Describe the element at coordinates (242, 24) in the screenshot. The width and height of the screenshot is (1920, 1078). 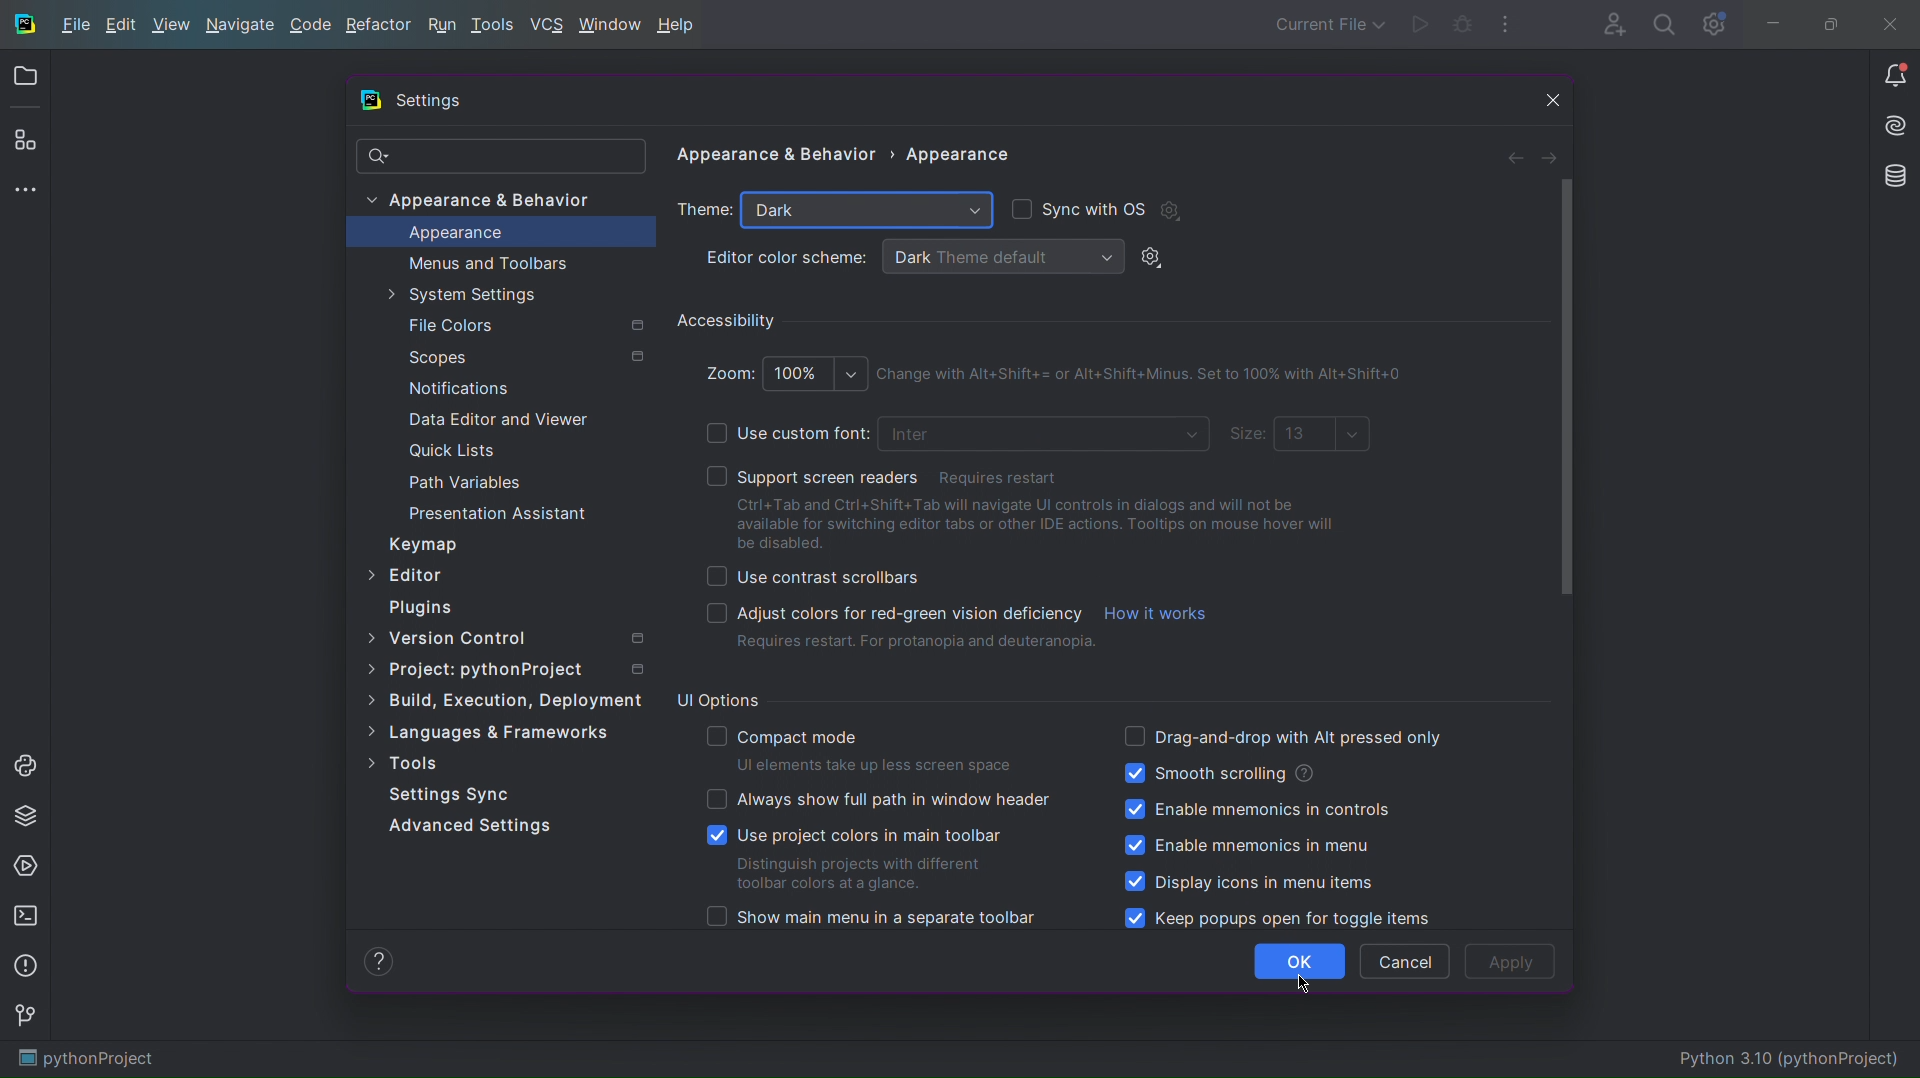
I see `Navigate` at that location.